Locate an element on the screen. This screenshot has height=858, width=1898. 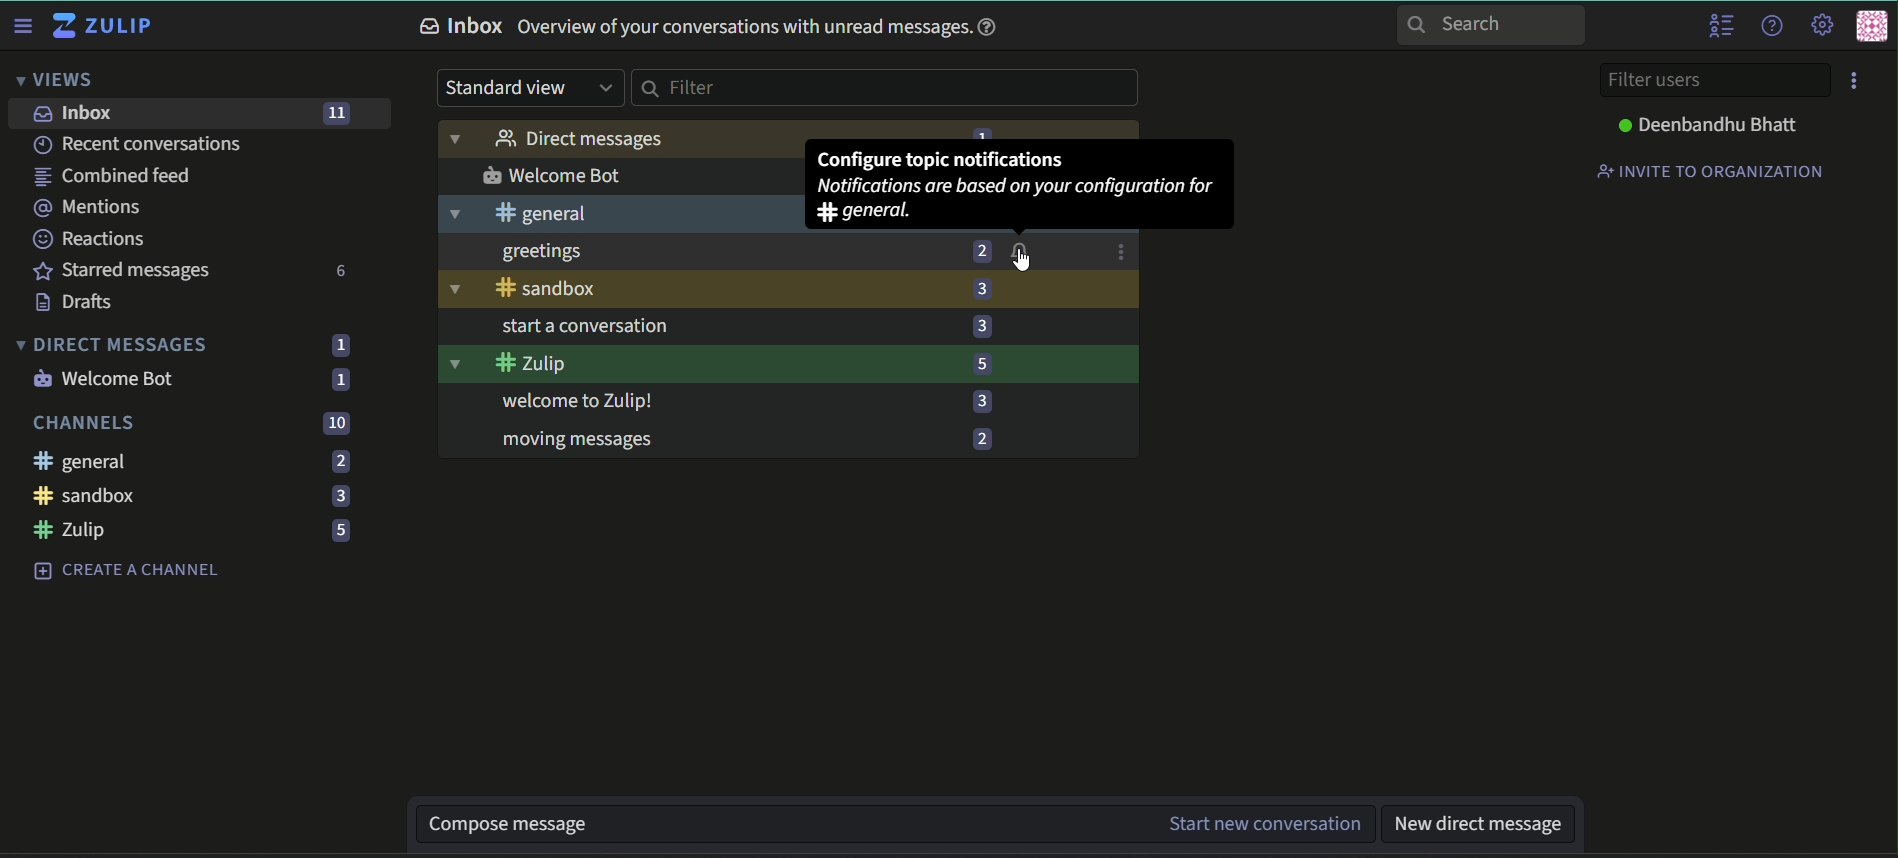
Deenbandhu Bhatt is located at coordinates (1712, 124).